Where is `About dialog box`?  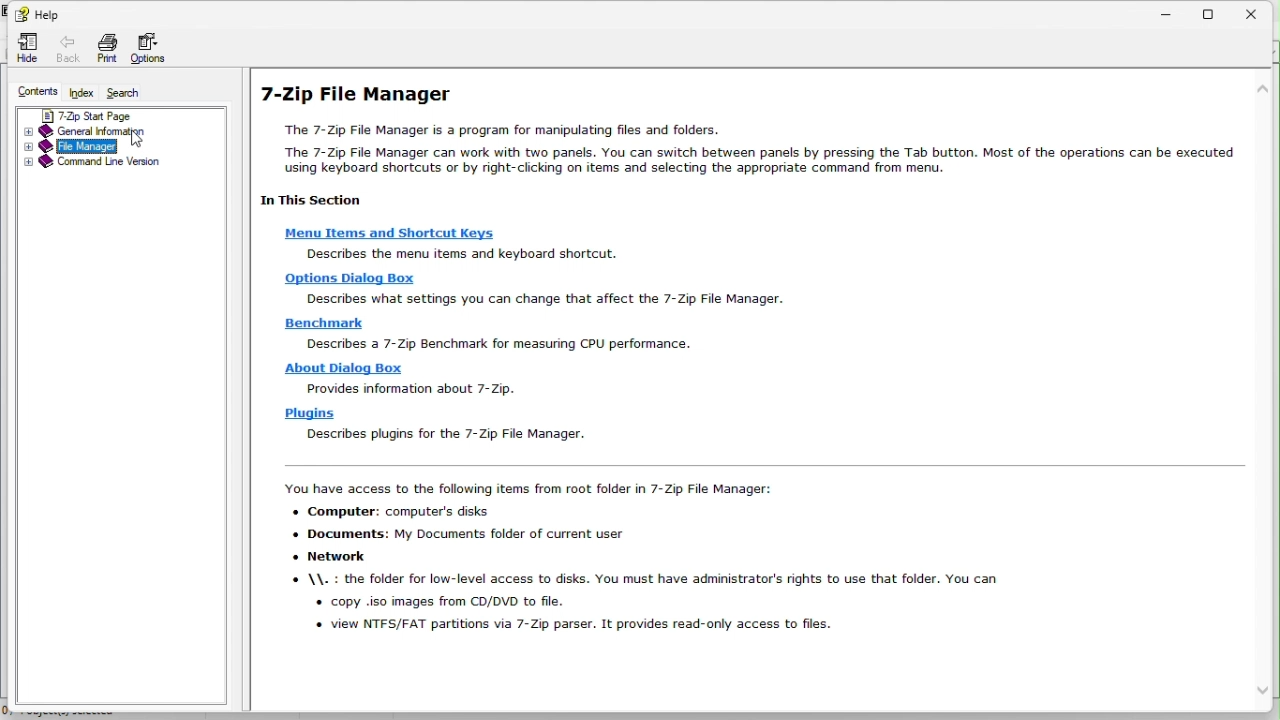
About dialog box is located at coordinates (340, 369).